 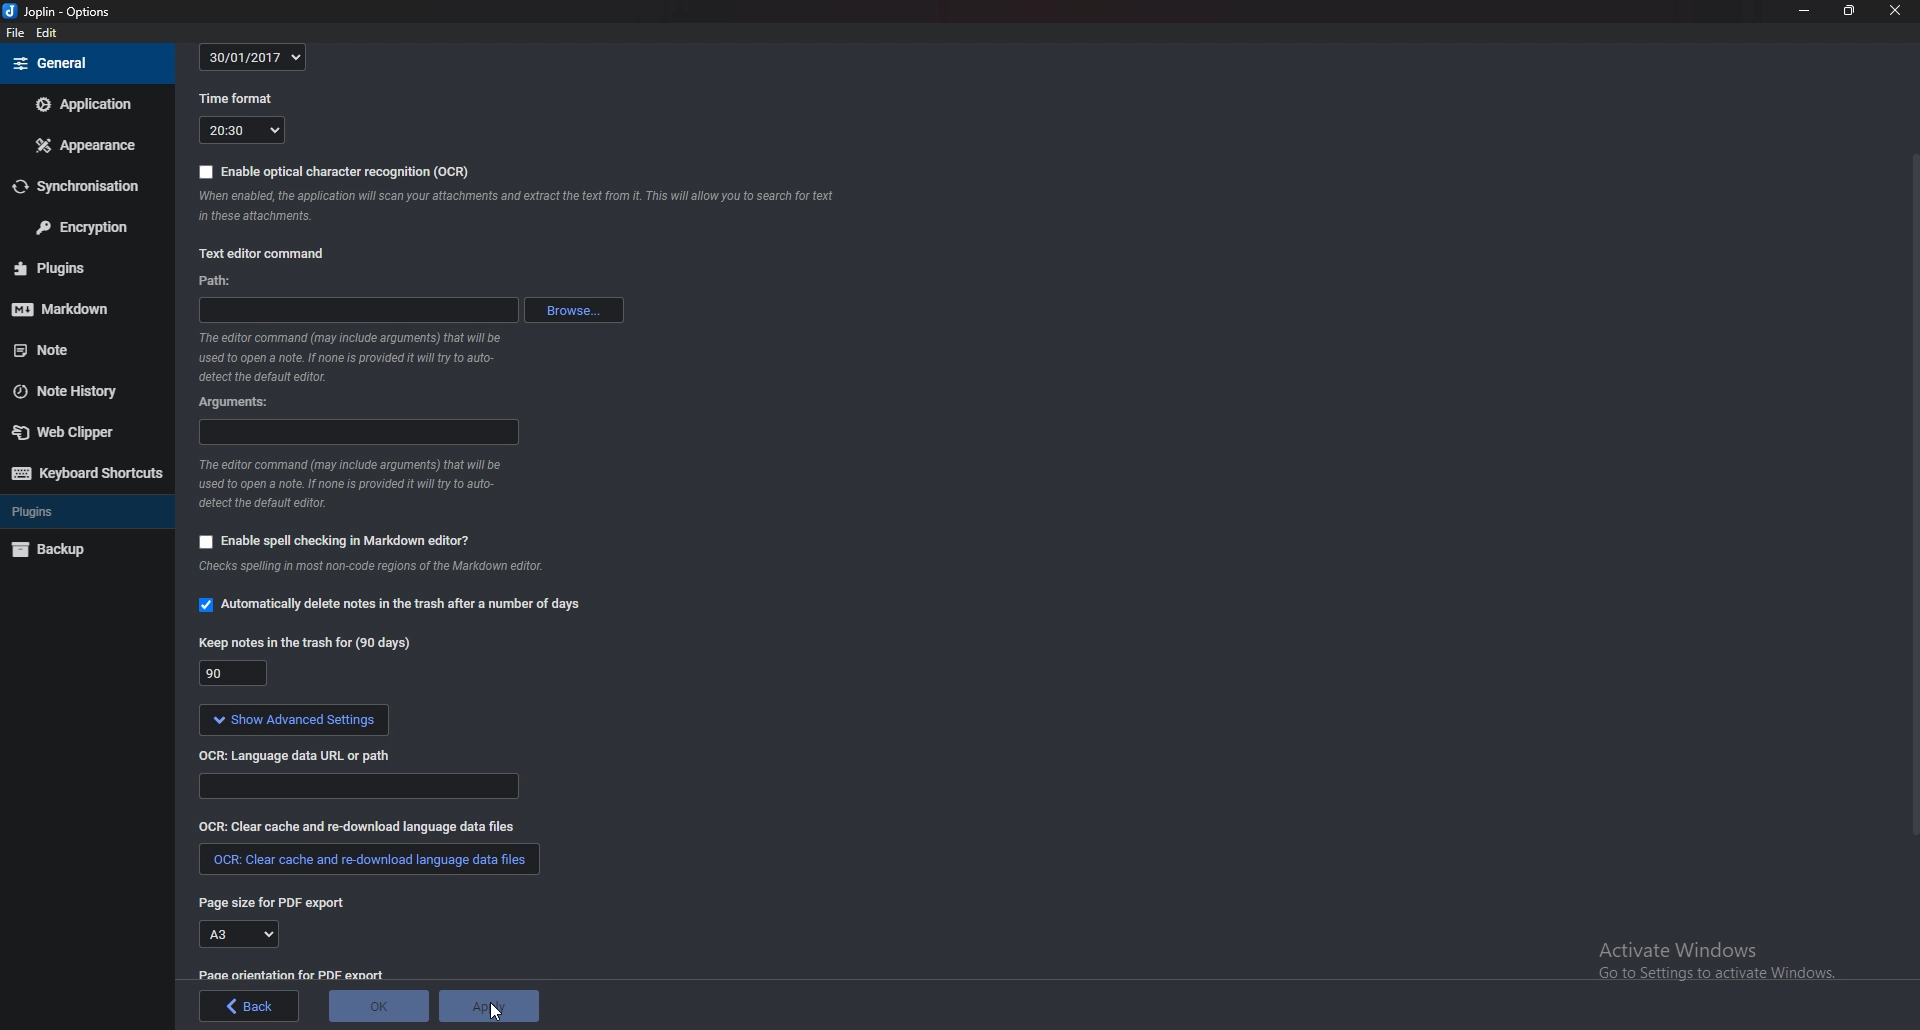 I want to click on Resize, so click(x=1849, y=12).